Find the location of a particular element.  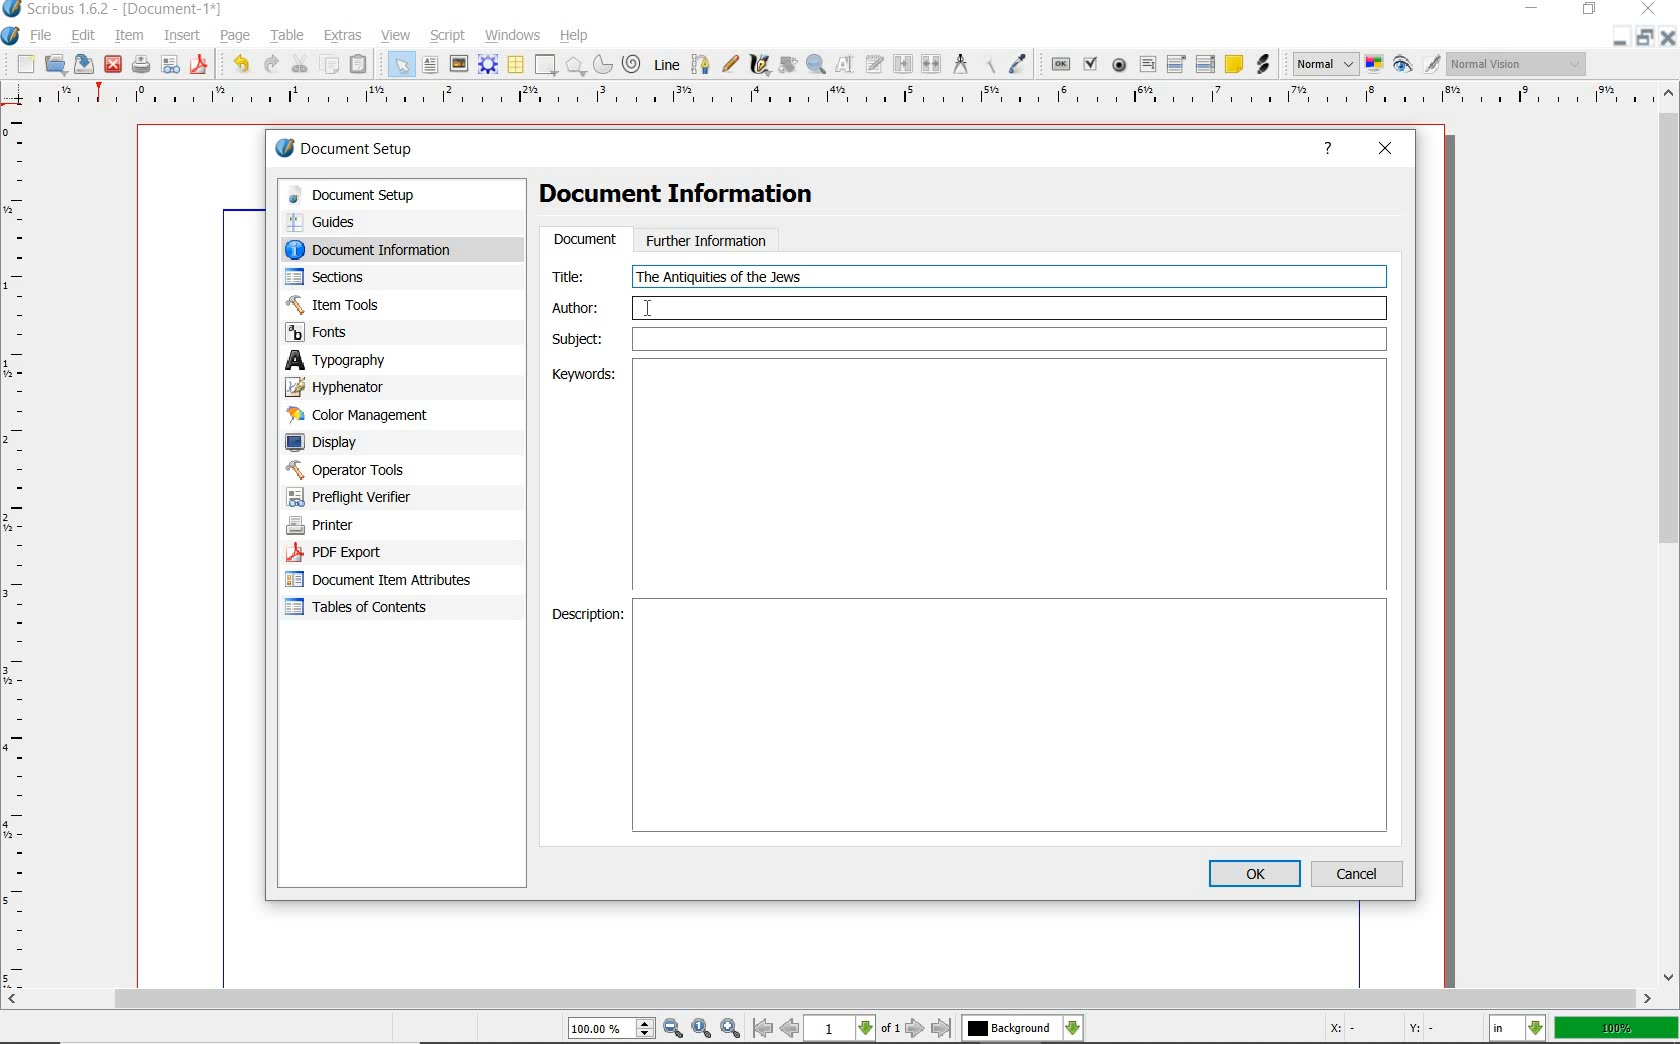

windows is located at coordinates (514, 36).